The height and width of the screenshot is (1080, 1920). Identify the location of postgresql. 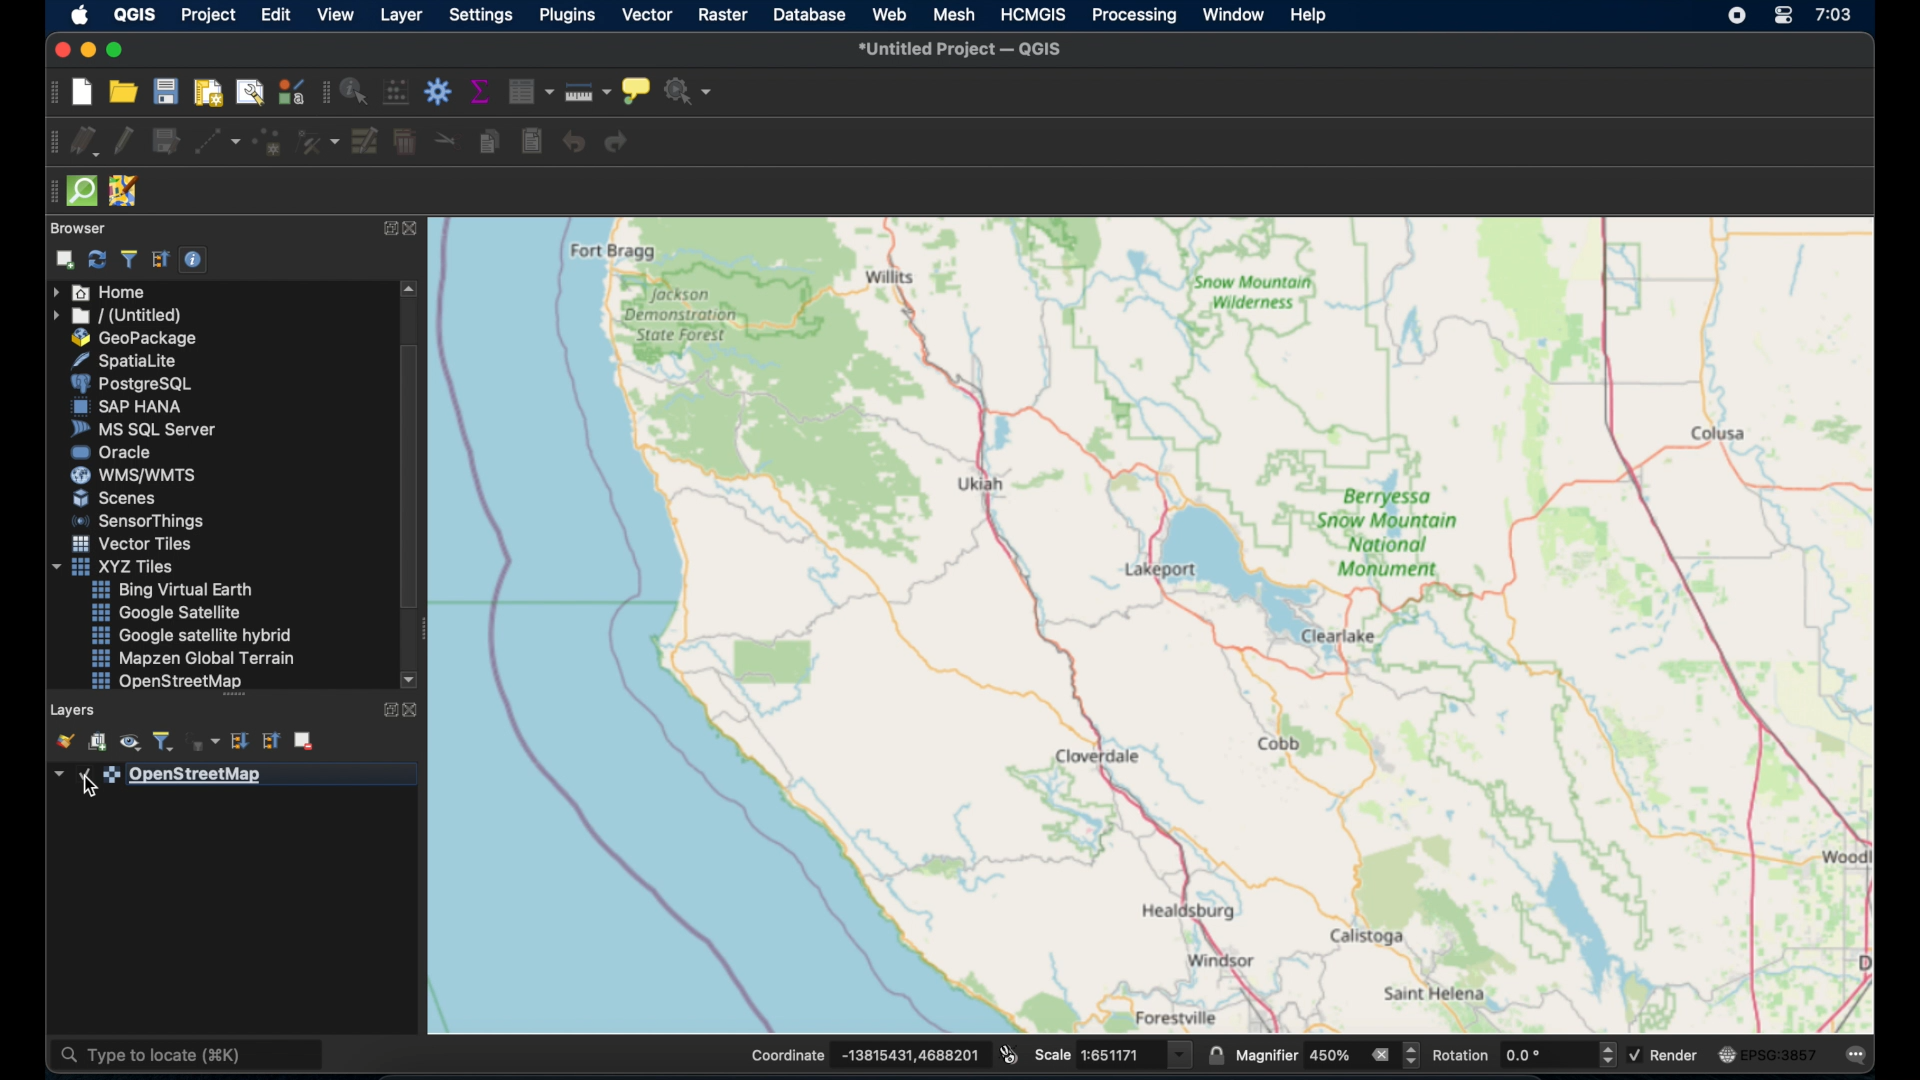
(132, 384).